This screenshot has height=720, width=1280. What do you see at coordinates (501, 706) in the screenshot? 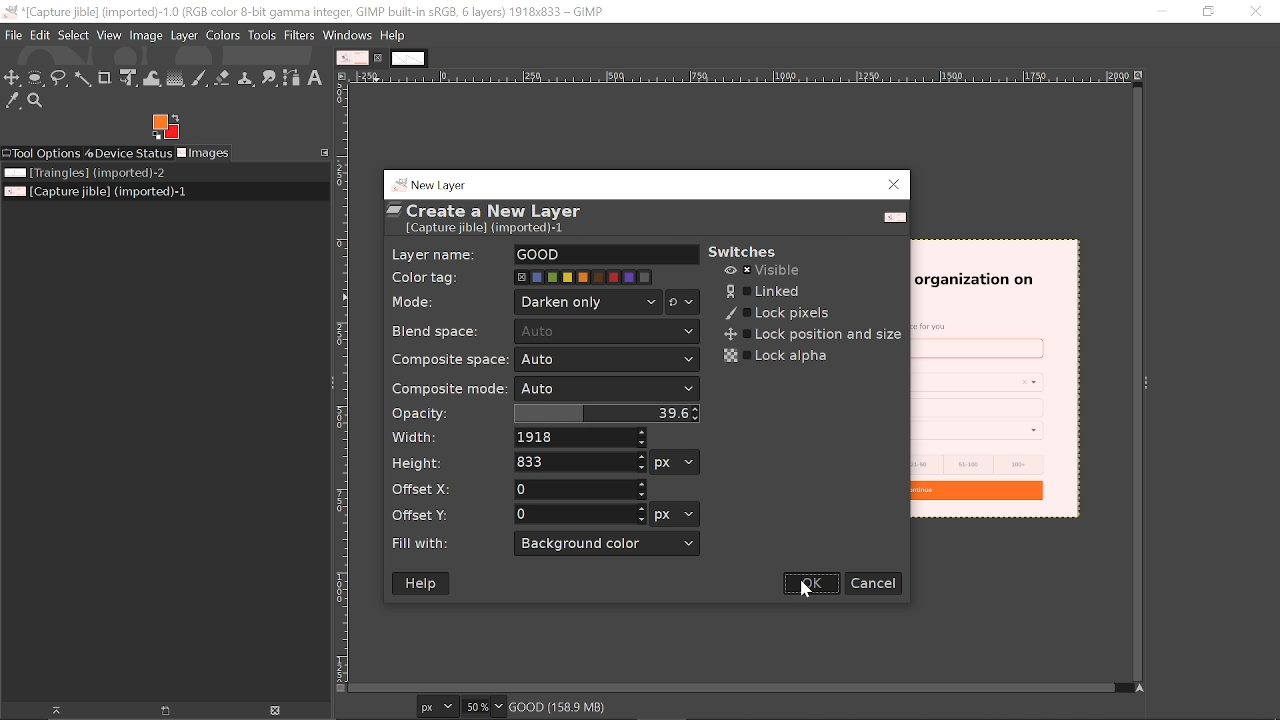
I see `Zoom options` at bounding box center [501, 706].